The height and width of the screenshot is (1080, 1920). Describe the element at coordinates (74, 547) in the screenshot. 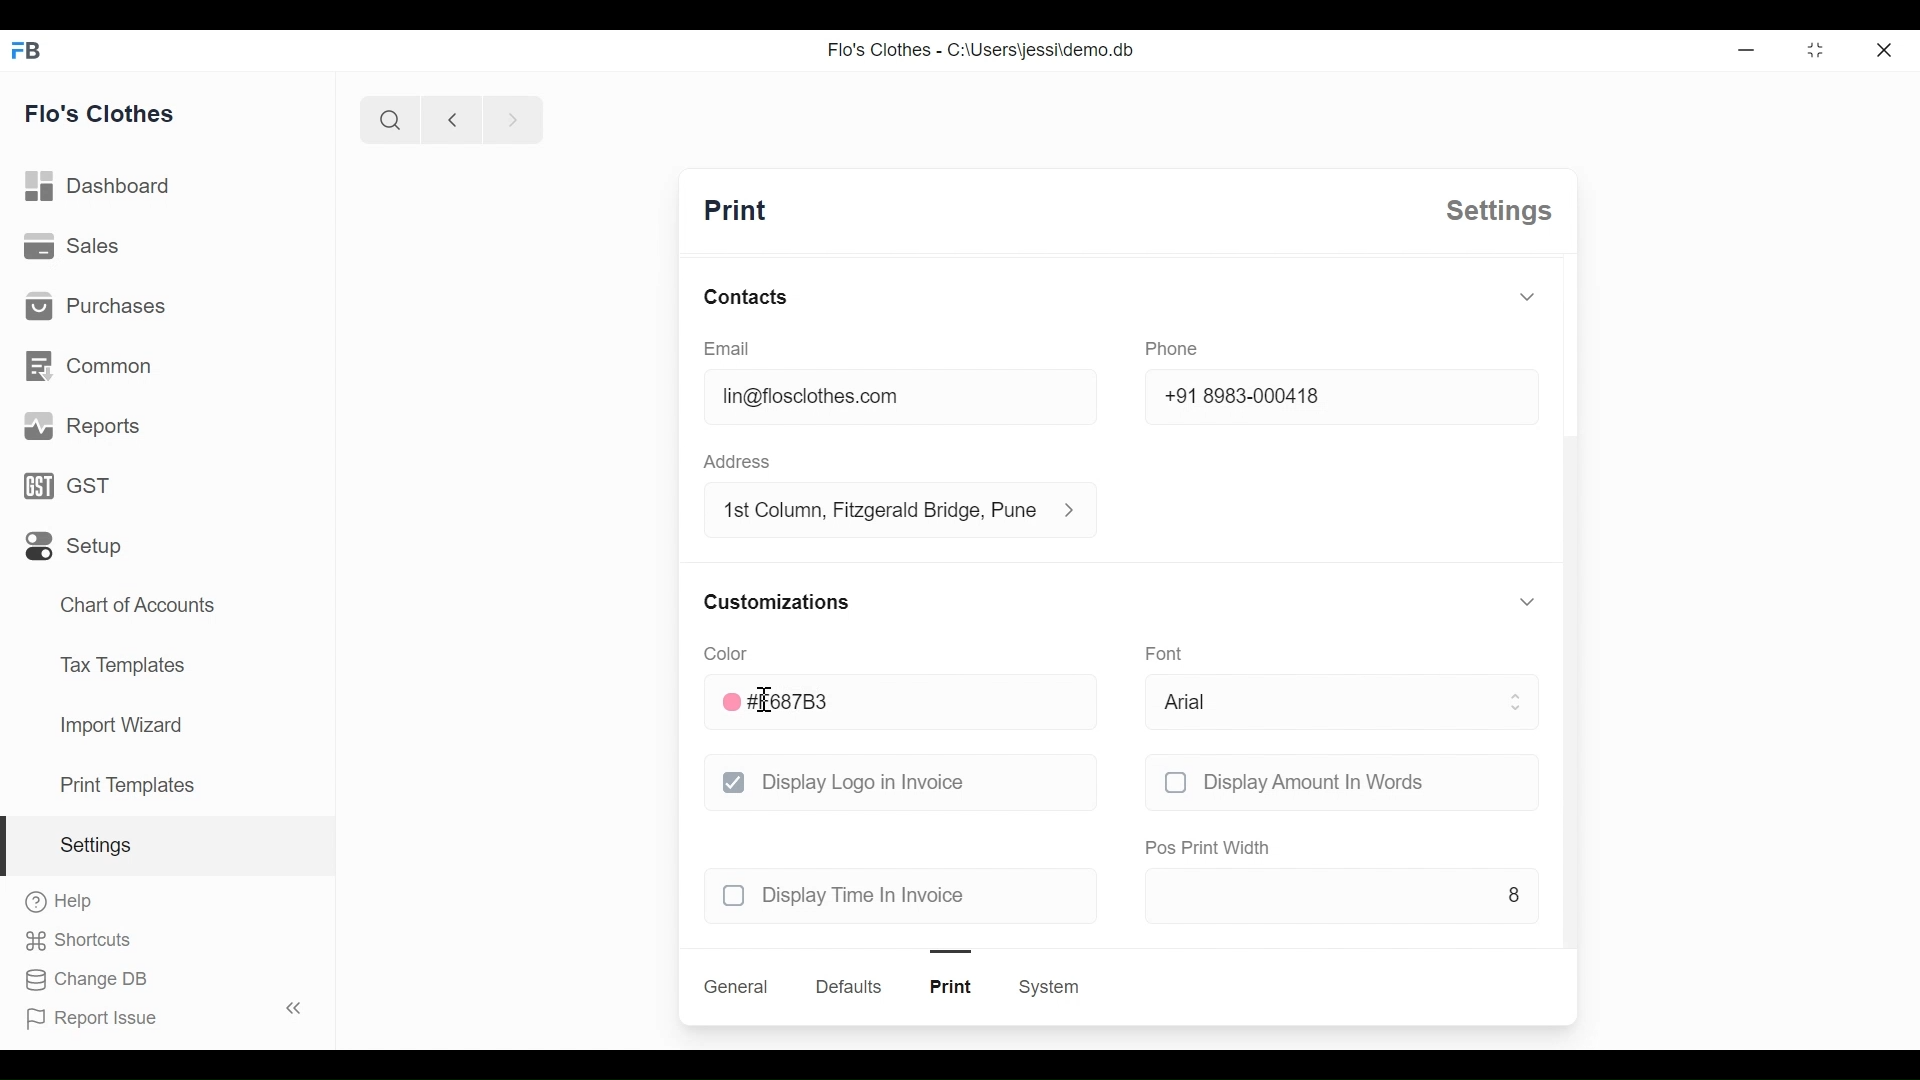

I see `setup` at that location.